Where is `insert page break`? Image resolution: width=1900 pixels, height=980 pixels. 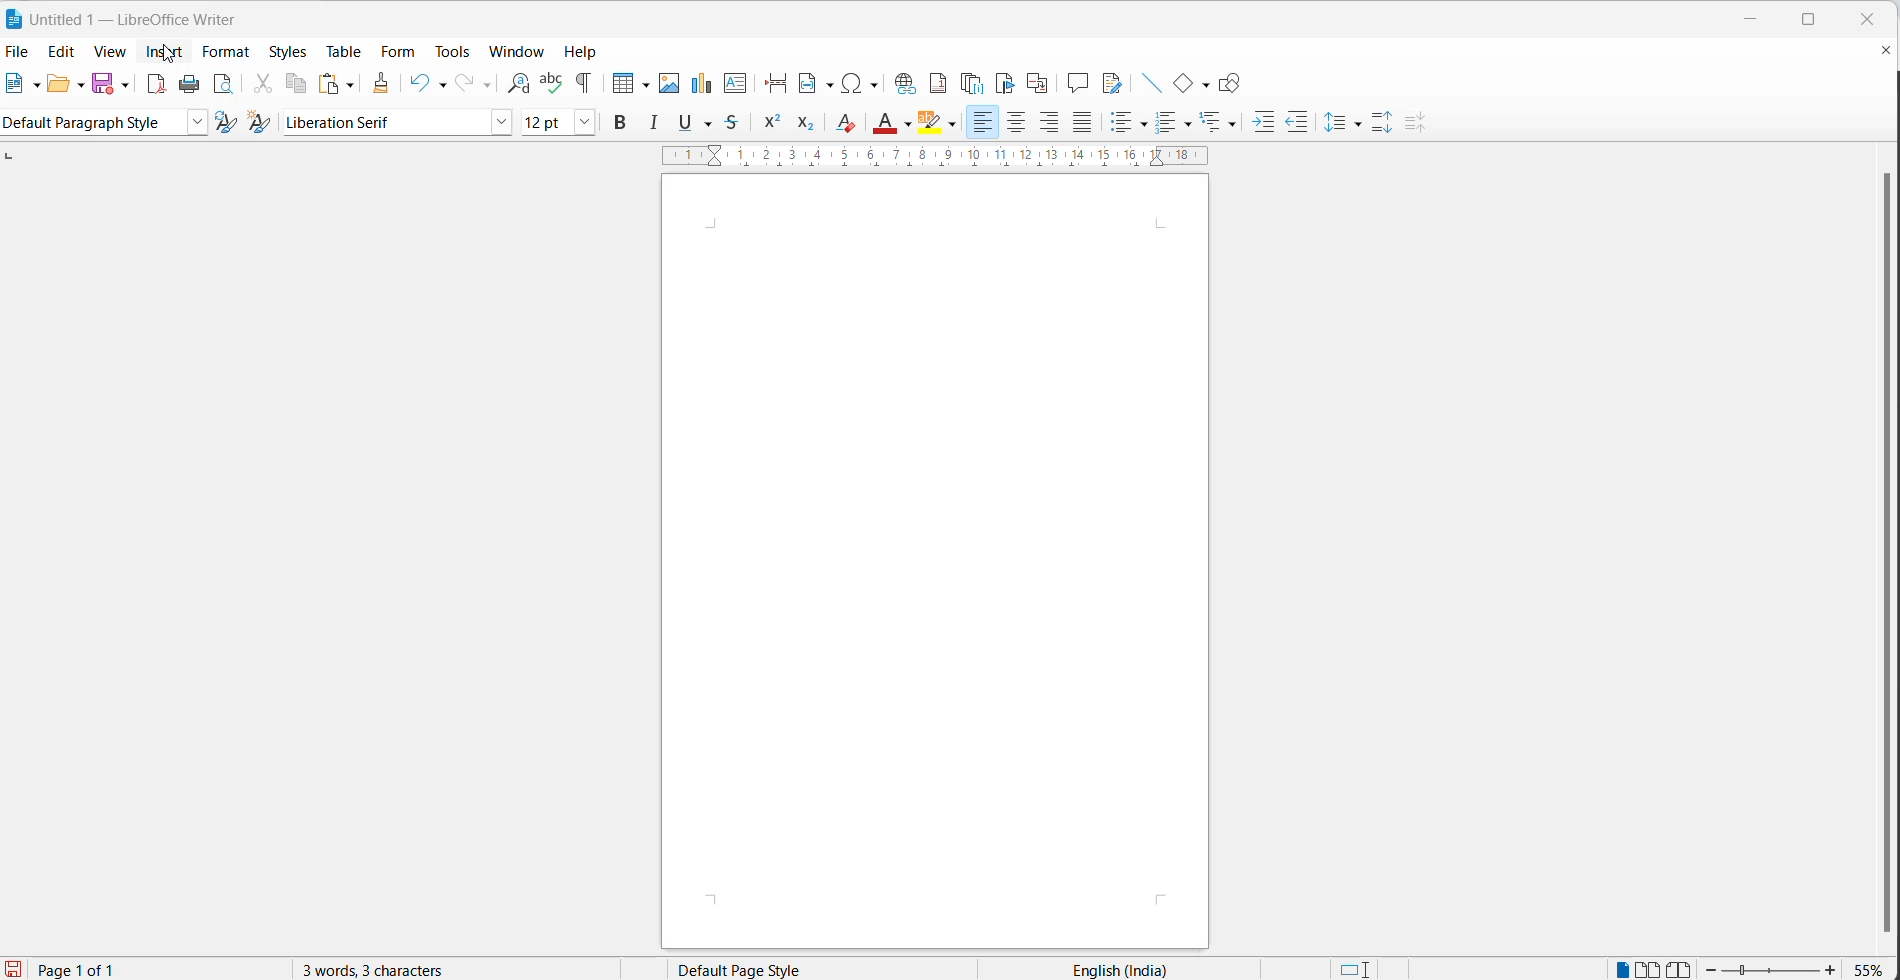 insert page break is located at coordinates (775, 84).